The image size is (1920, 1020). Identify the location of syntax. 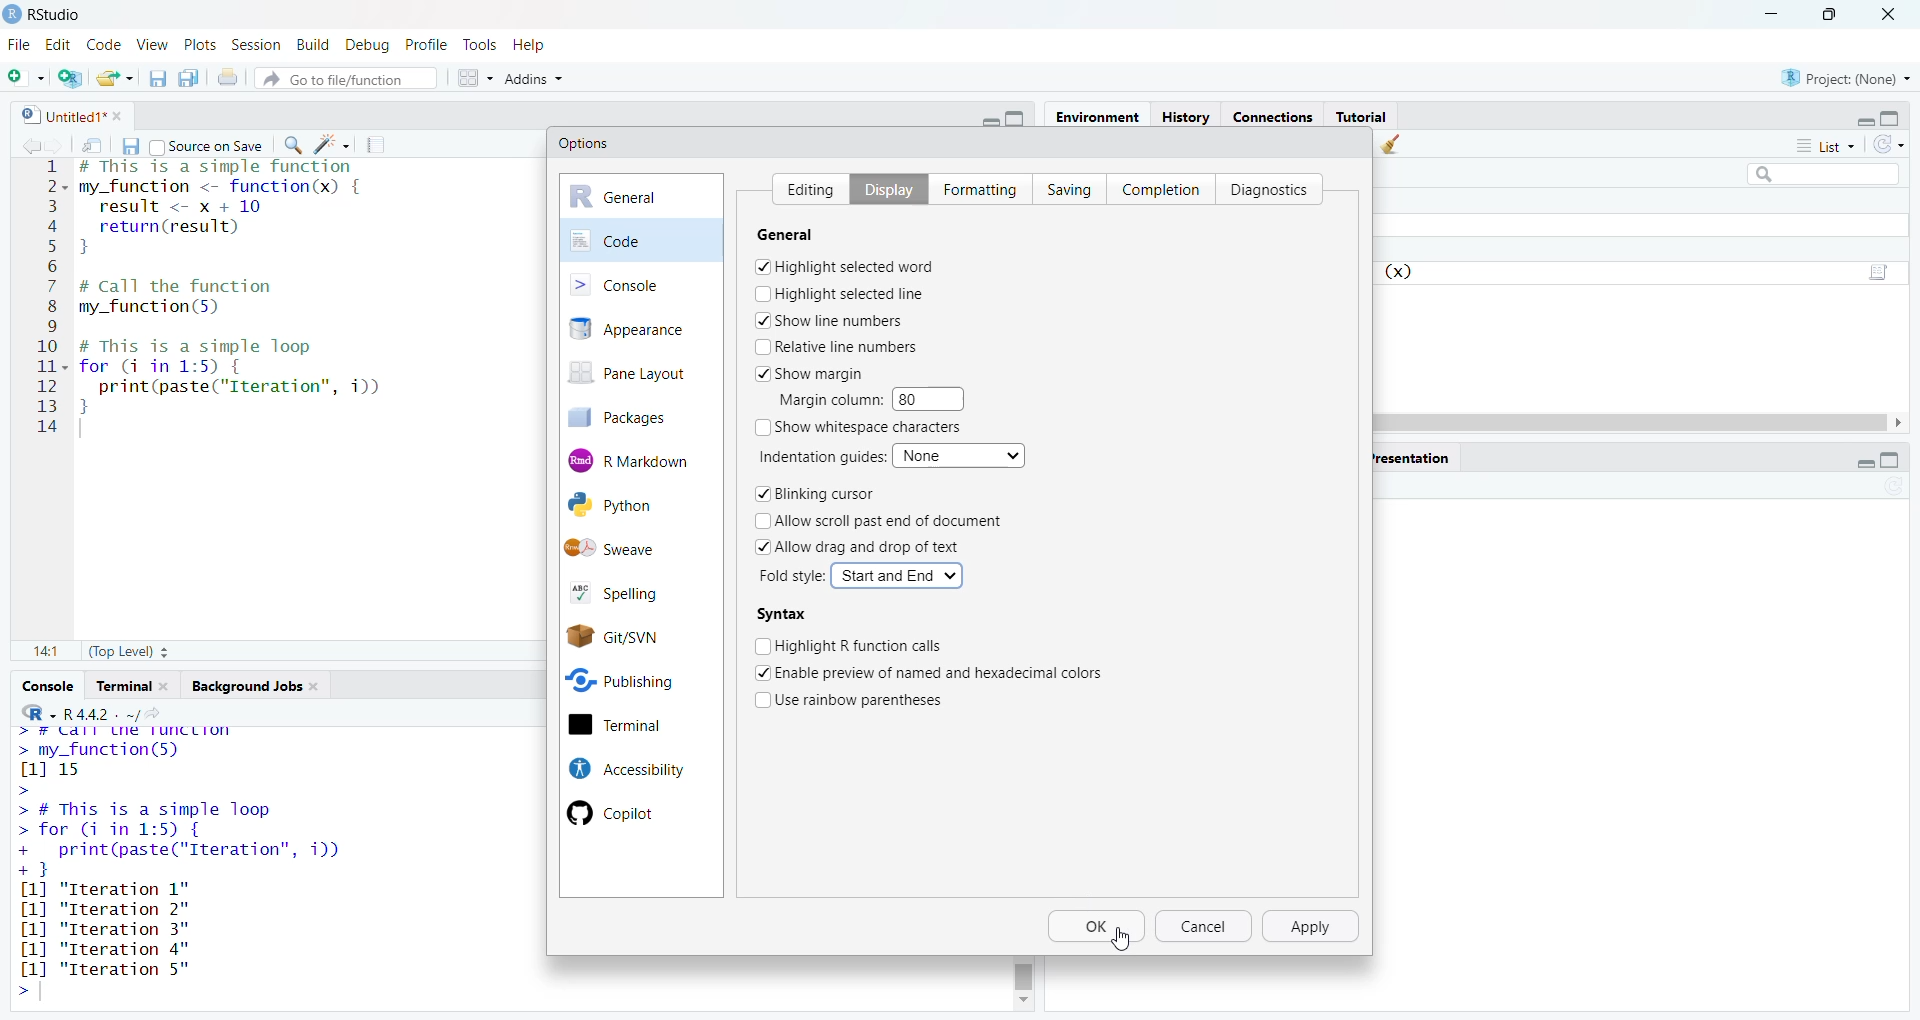
(781, 615).